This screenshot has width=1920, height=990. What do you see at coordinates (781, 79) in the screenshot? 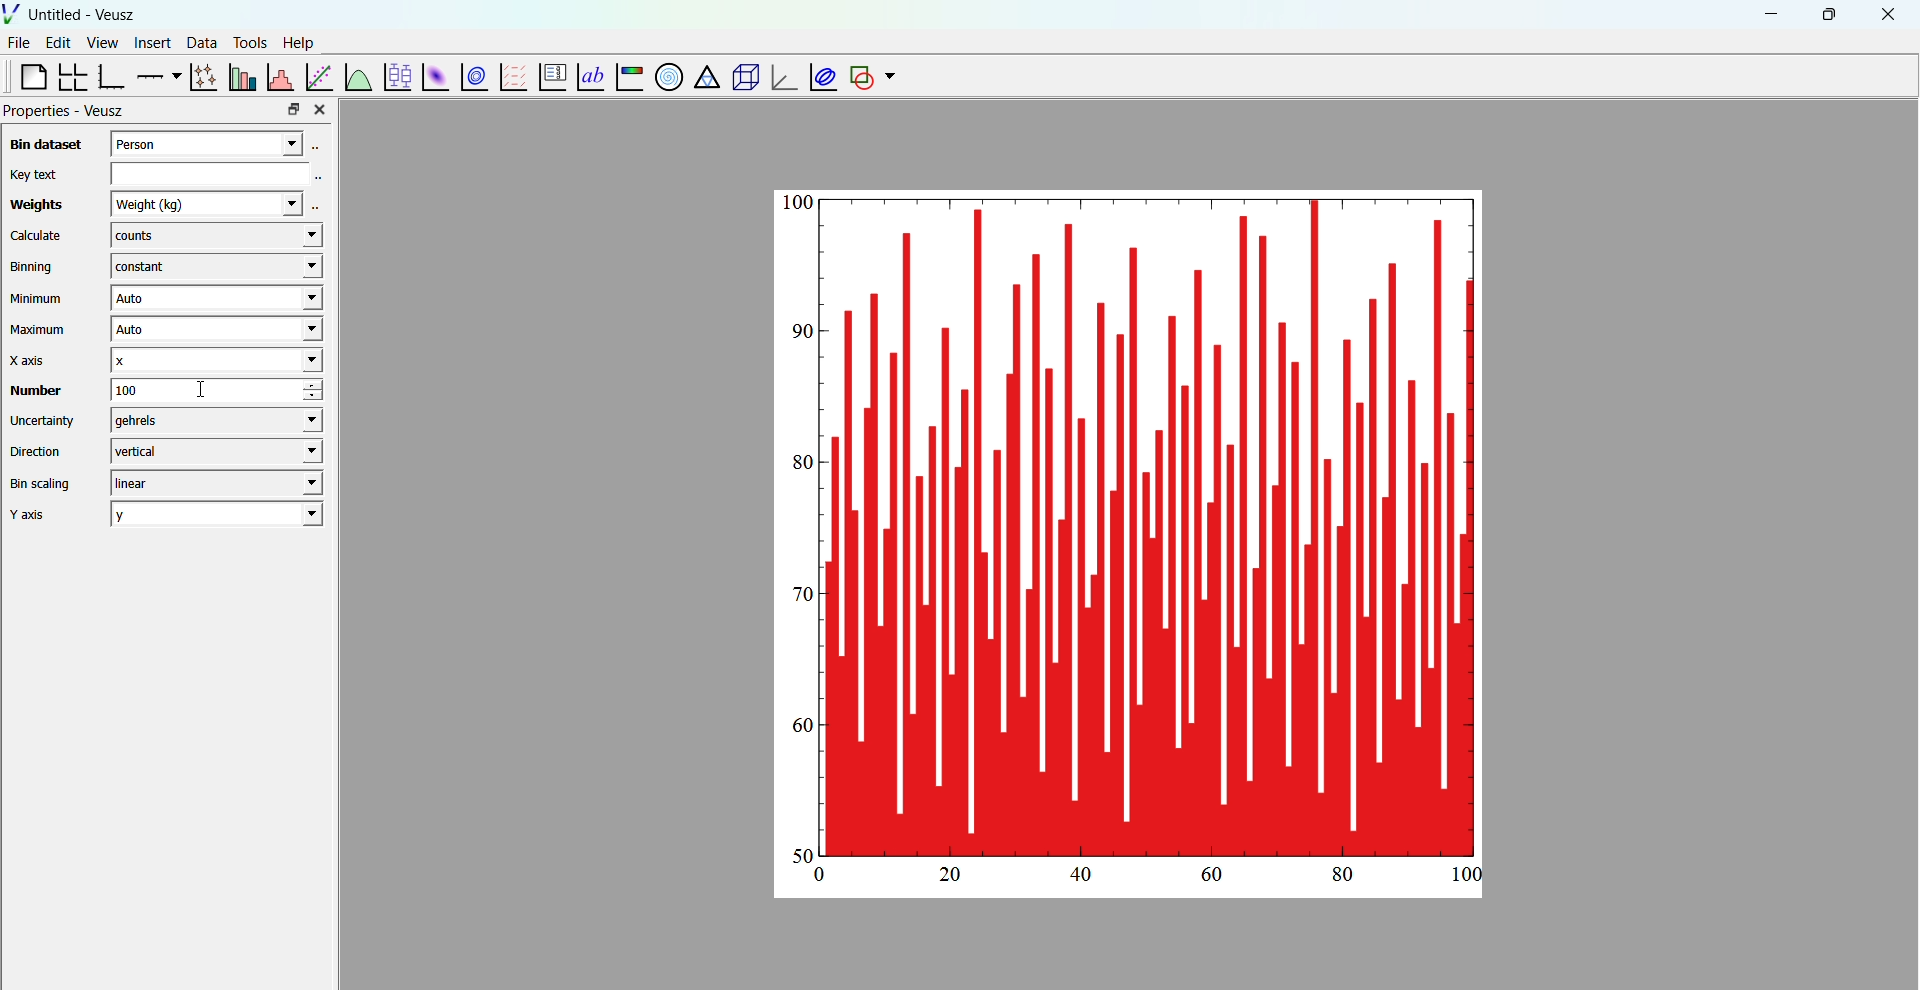
I see `3d graph` at bounding box center [781, 79].